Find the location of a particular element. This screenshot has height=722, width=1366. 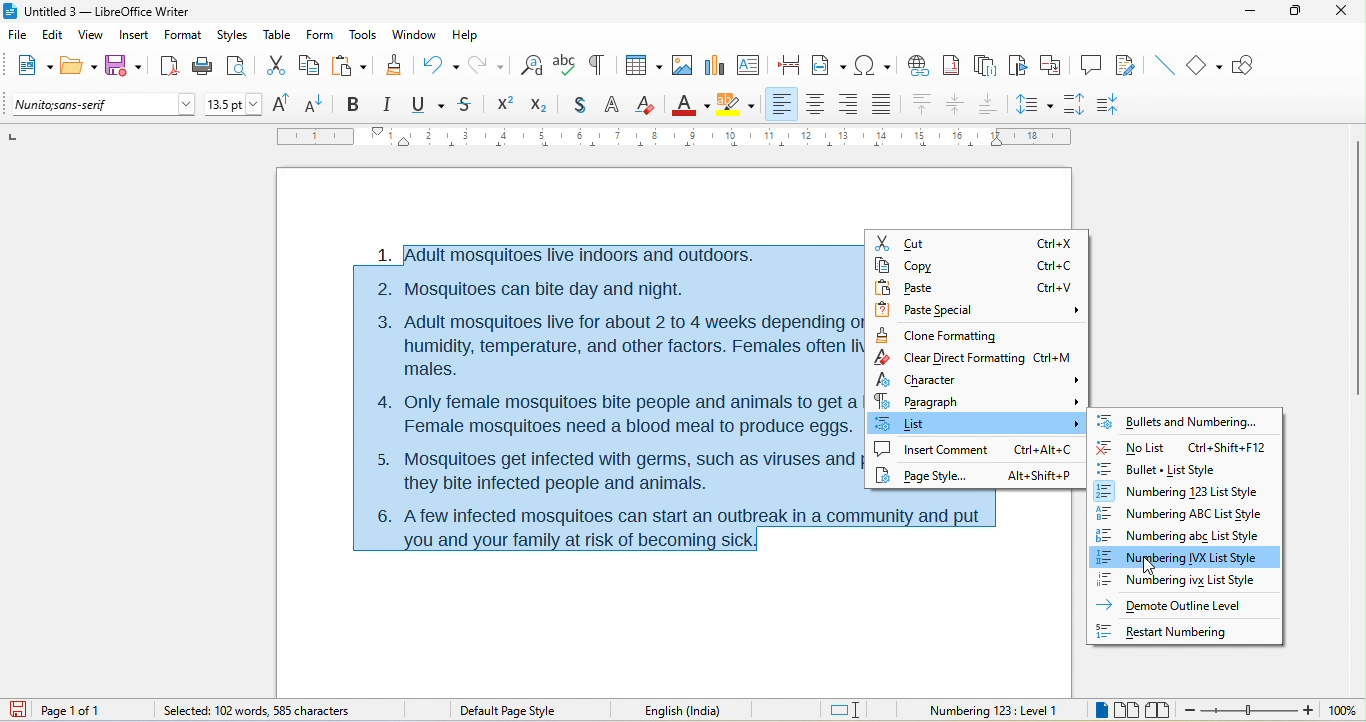

text box is located at coordinates (748, 64).